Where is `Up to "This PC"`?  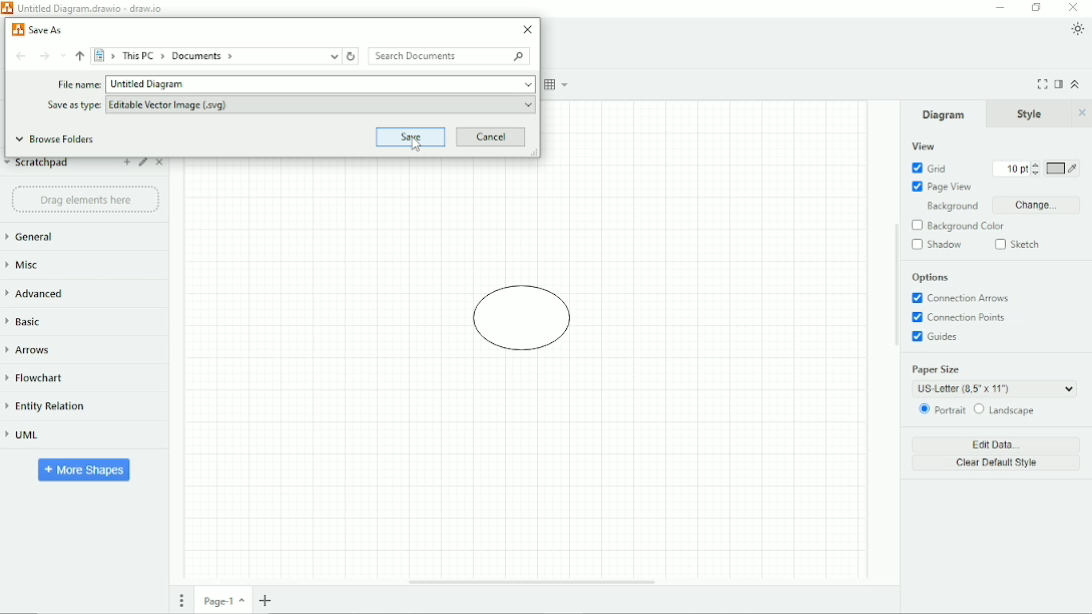
Up to "This PC" is located at coordinates (81, 58).